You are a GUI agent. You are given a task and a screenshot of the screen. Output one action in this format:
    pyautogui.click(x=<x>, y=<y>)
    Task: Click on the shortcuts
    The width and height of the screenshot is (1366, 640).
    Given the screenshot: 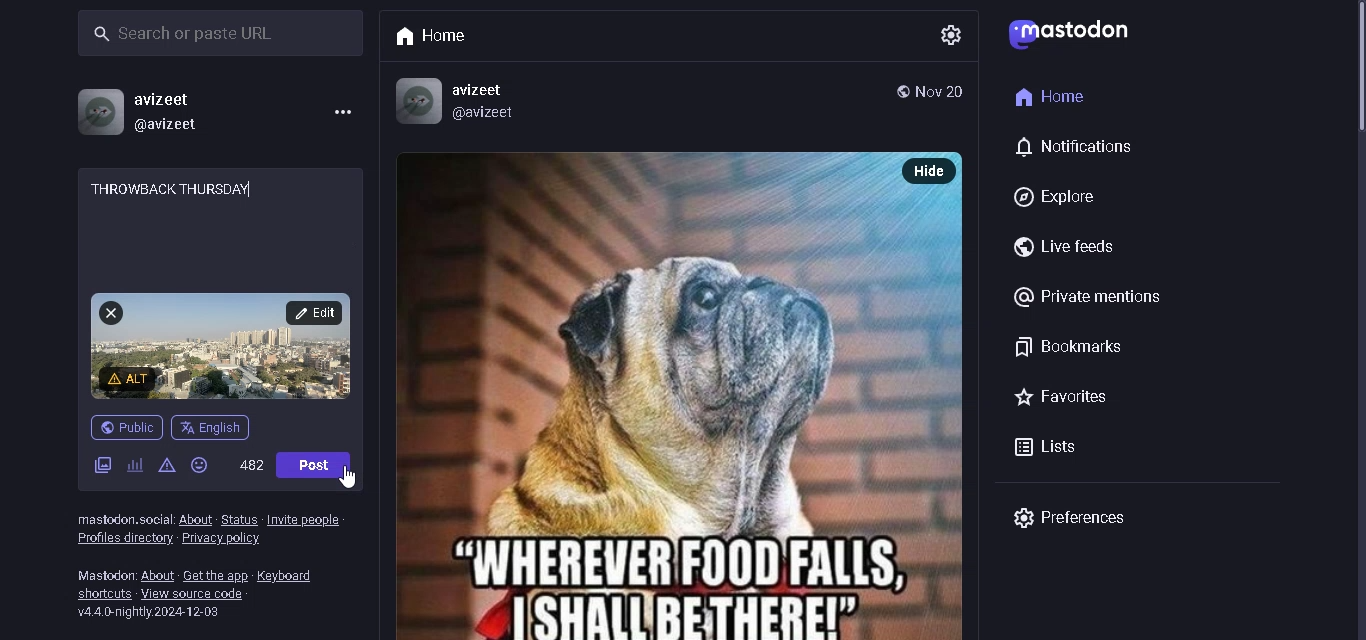 What is the action you would take?
    pyautogui.click(x=103, y=594)
    